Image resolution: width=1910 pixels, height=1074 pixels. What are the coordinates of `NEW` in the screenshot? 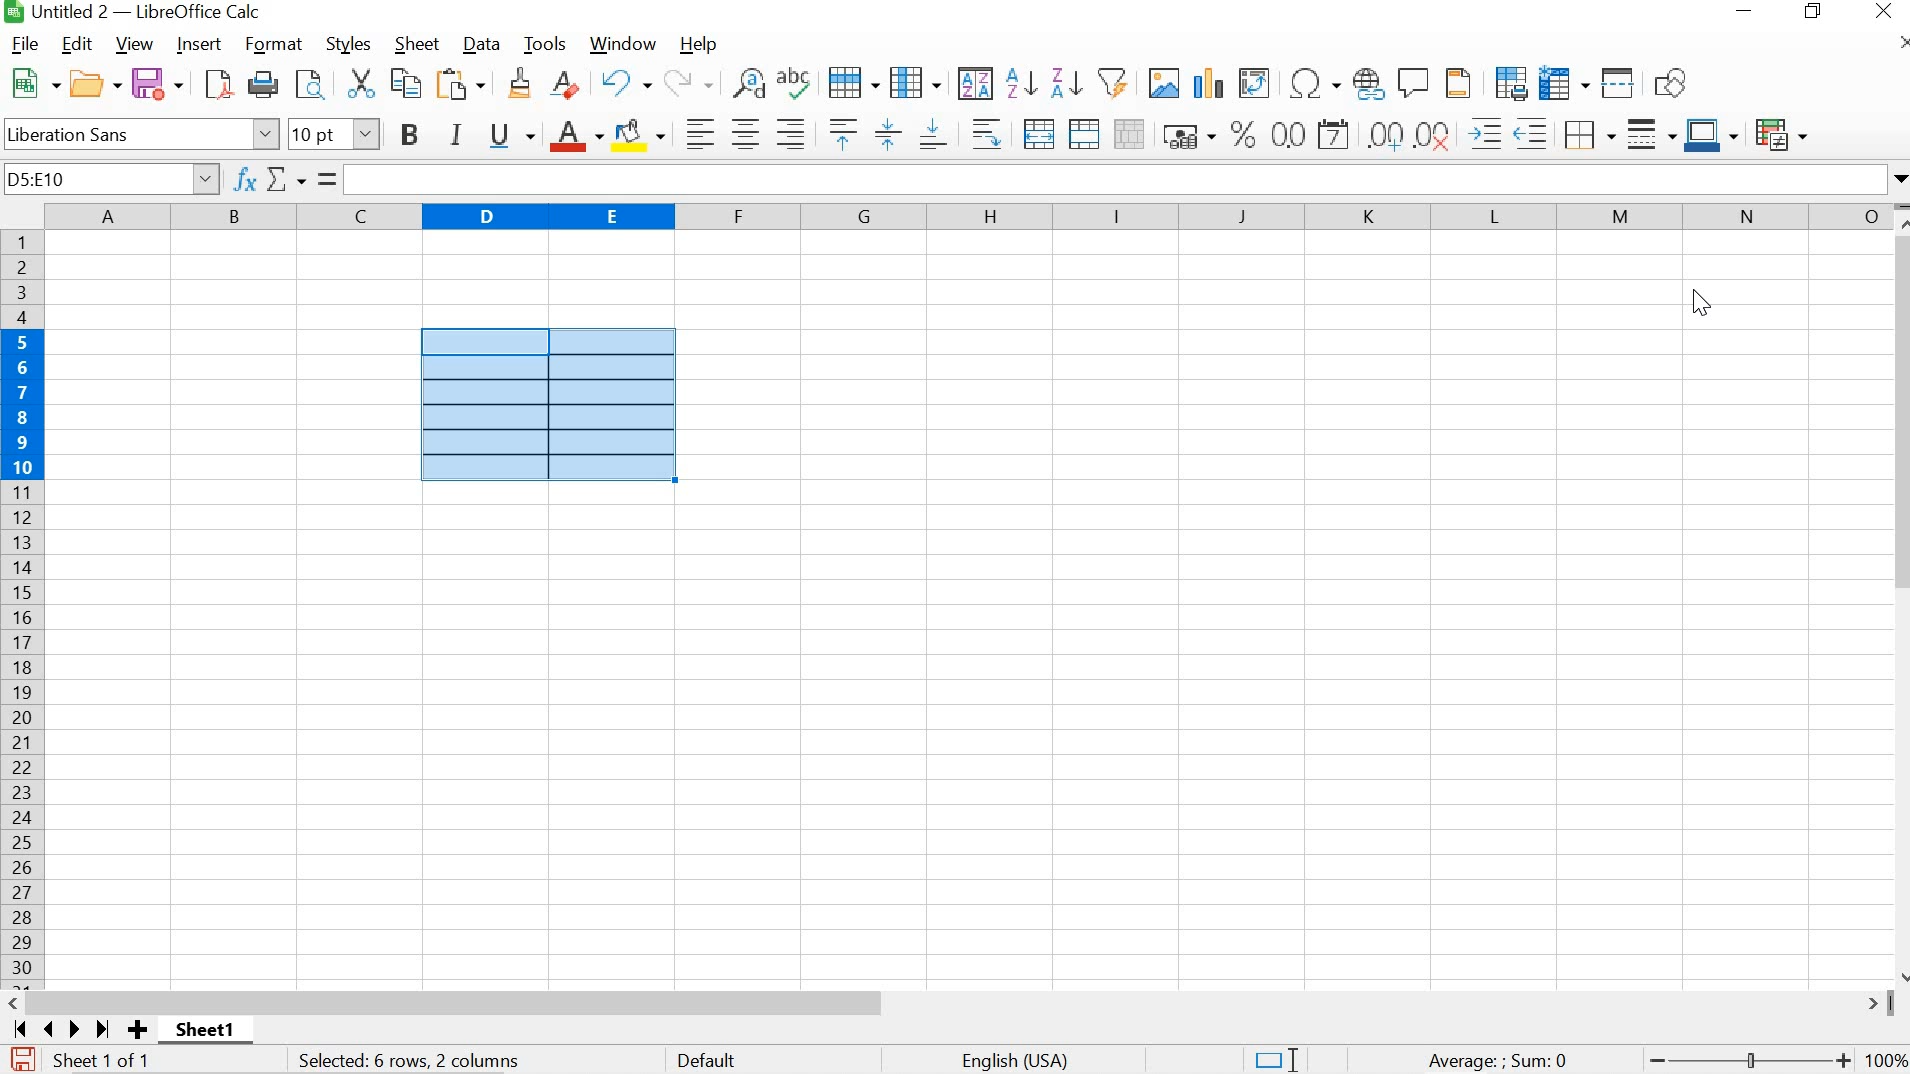 It's located at (33, 81).